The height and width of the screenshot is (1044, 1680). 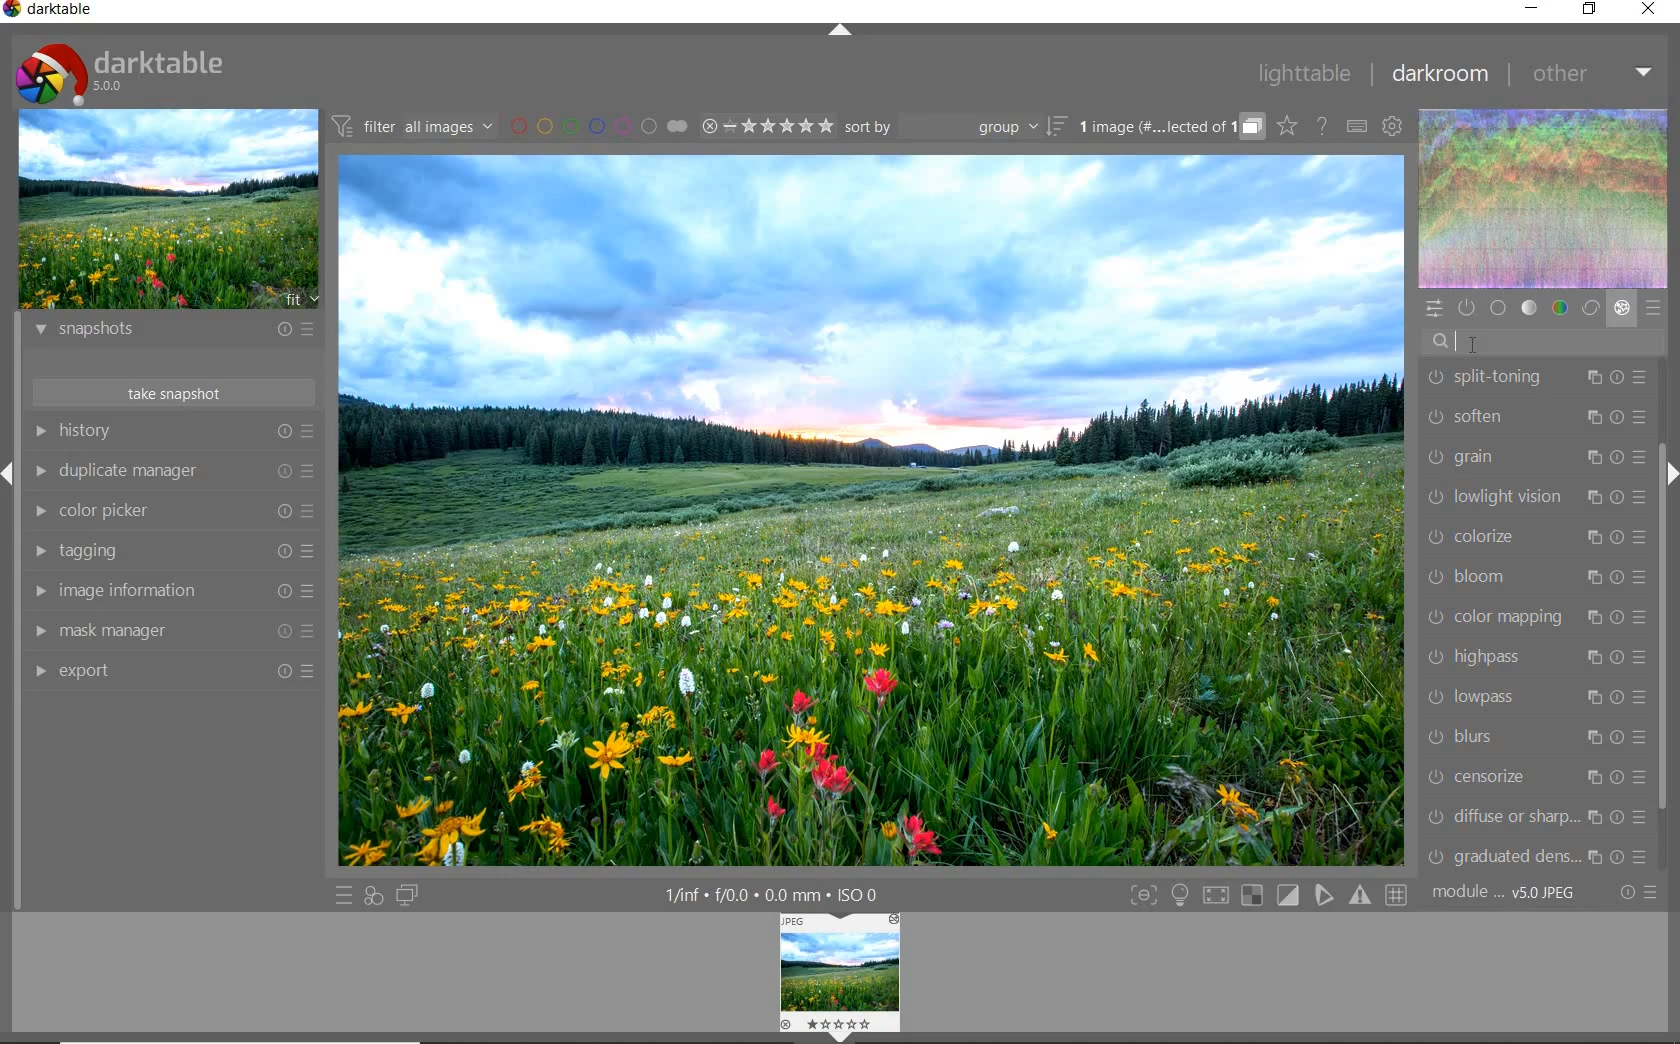 I want to click on color mapping, so click(x=1533, y=616).